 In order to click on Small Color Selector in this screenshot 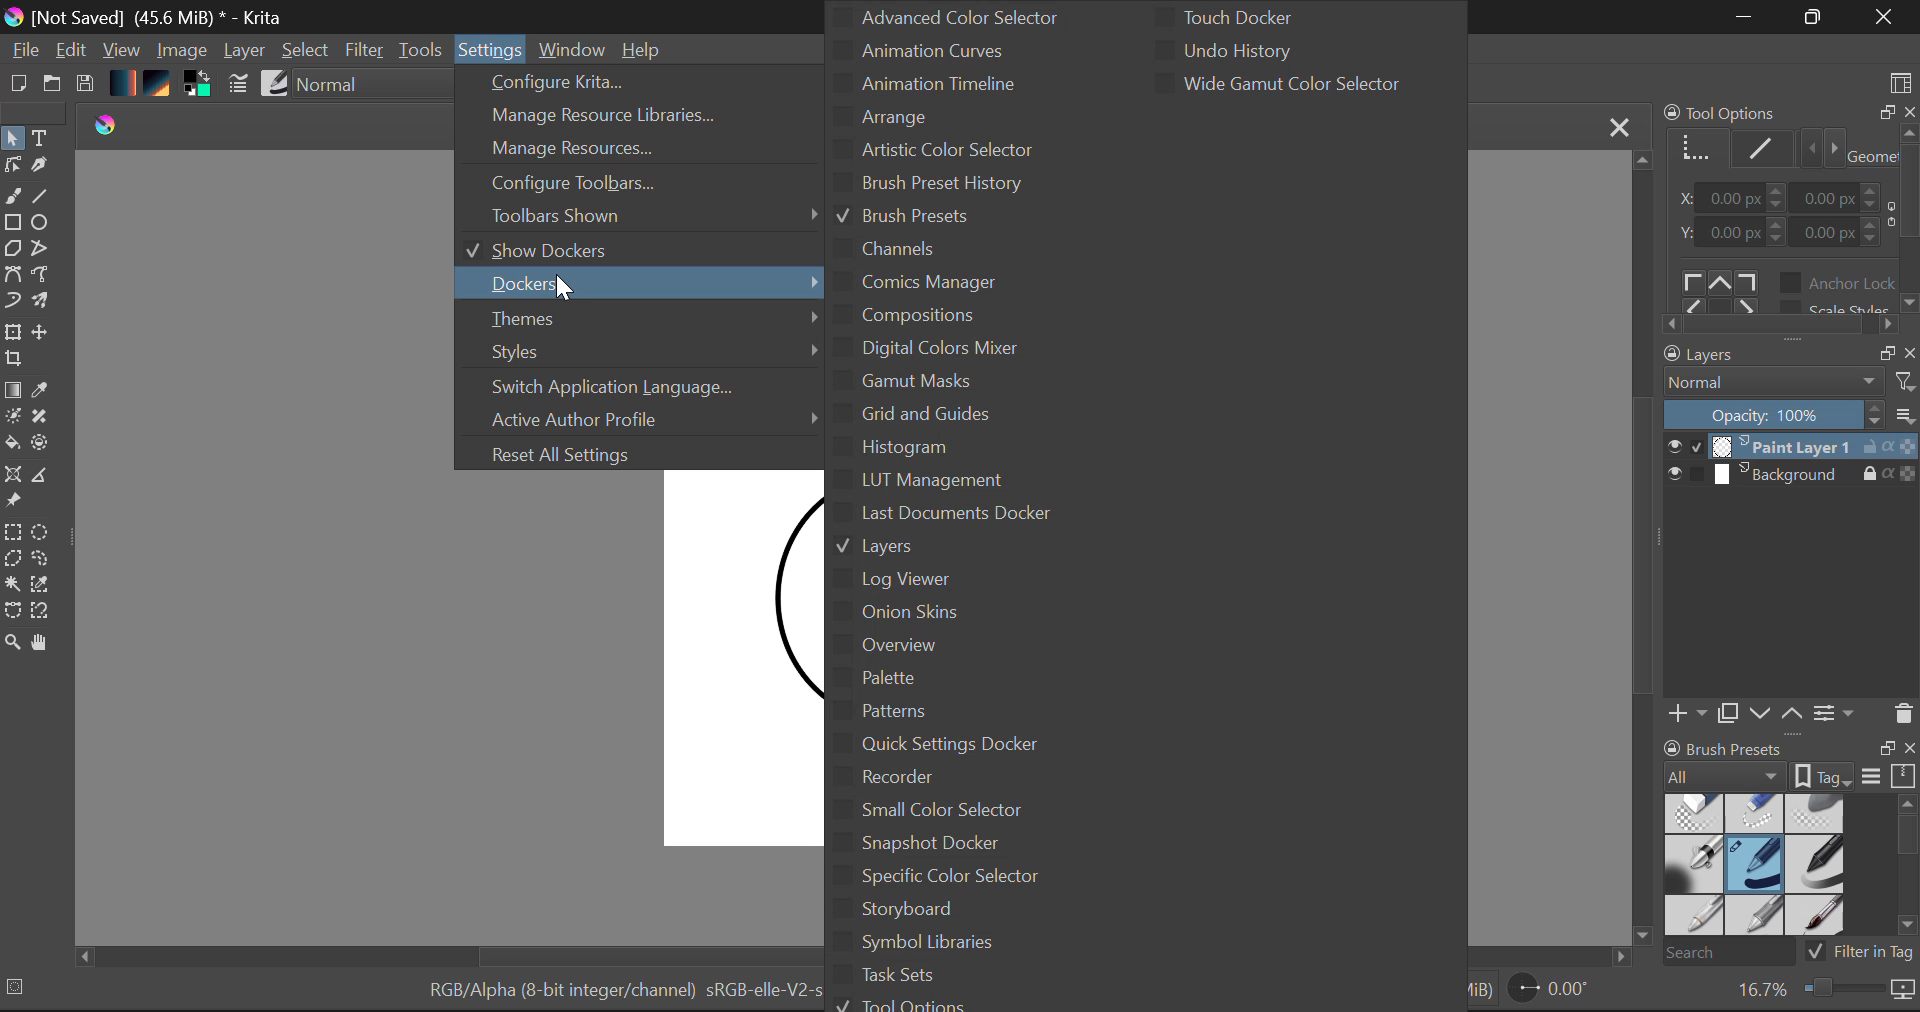, I will do `click(962, 809)`.